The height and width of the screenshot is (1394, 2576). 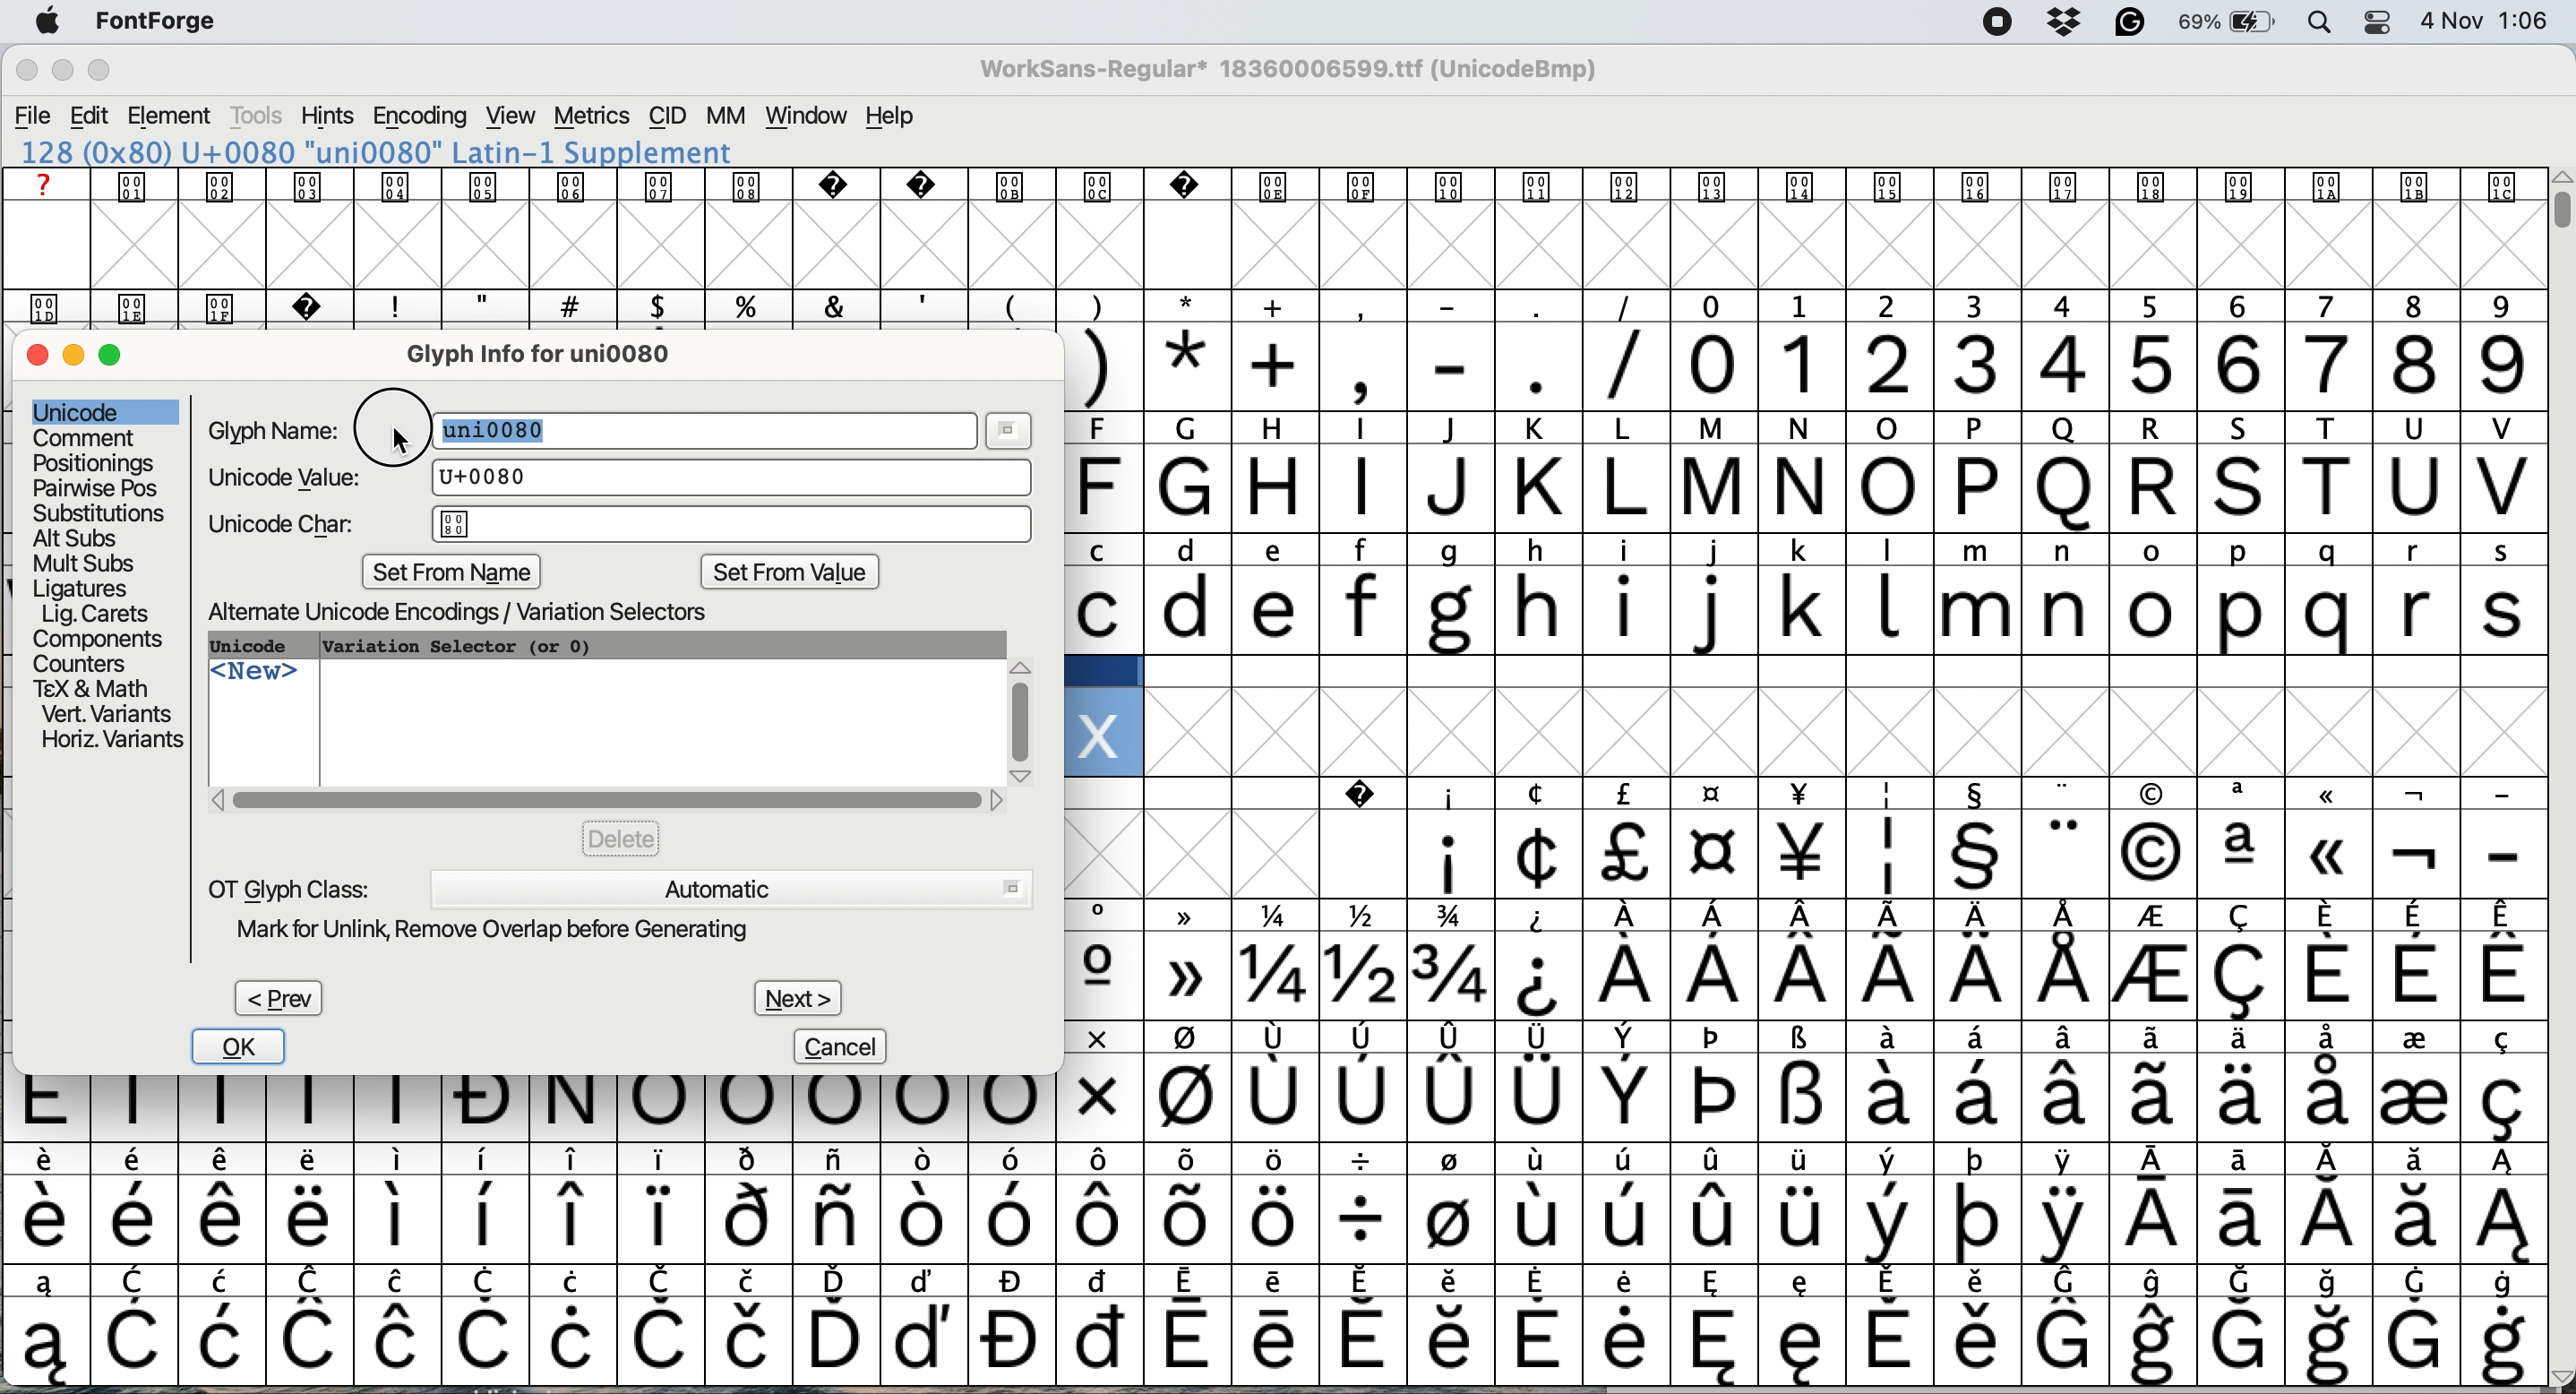 I want to click on ligatures, so click(x=85, y=586).